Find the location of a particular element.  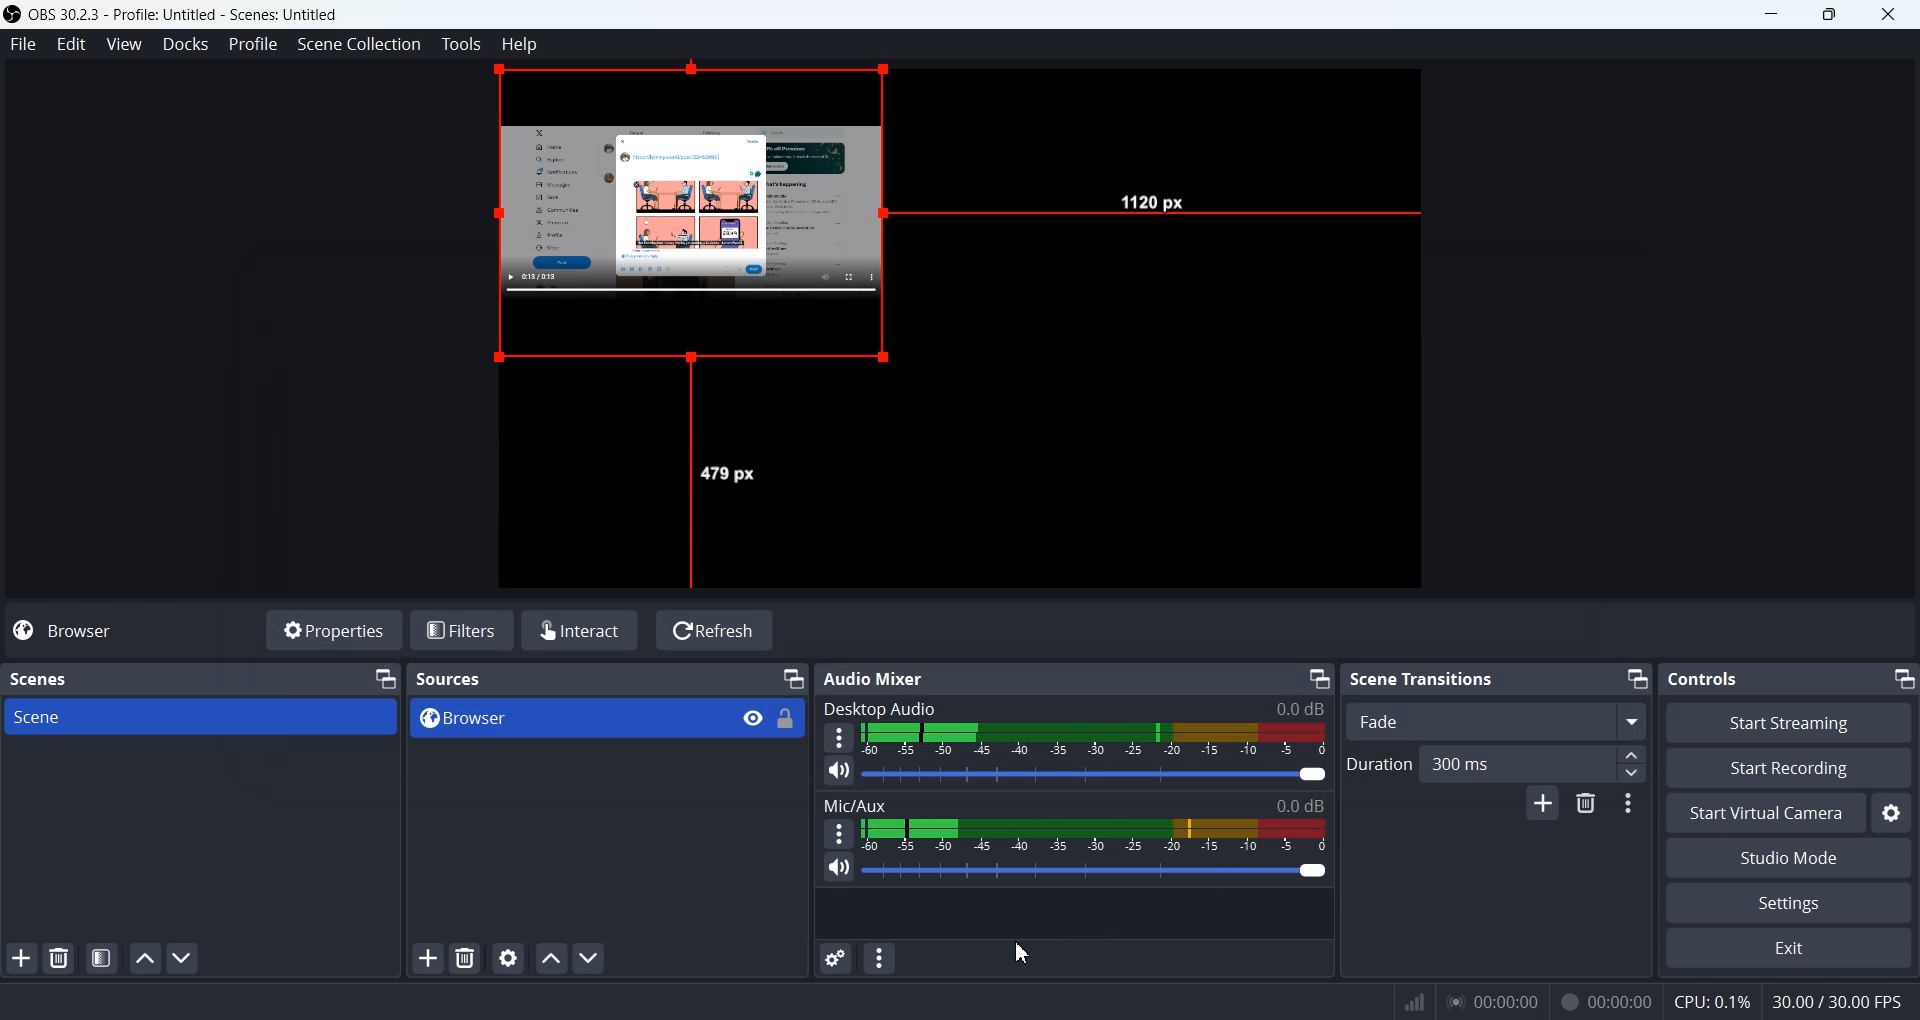

Volume indicator is located at coordinates (1098, 738).